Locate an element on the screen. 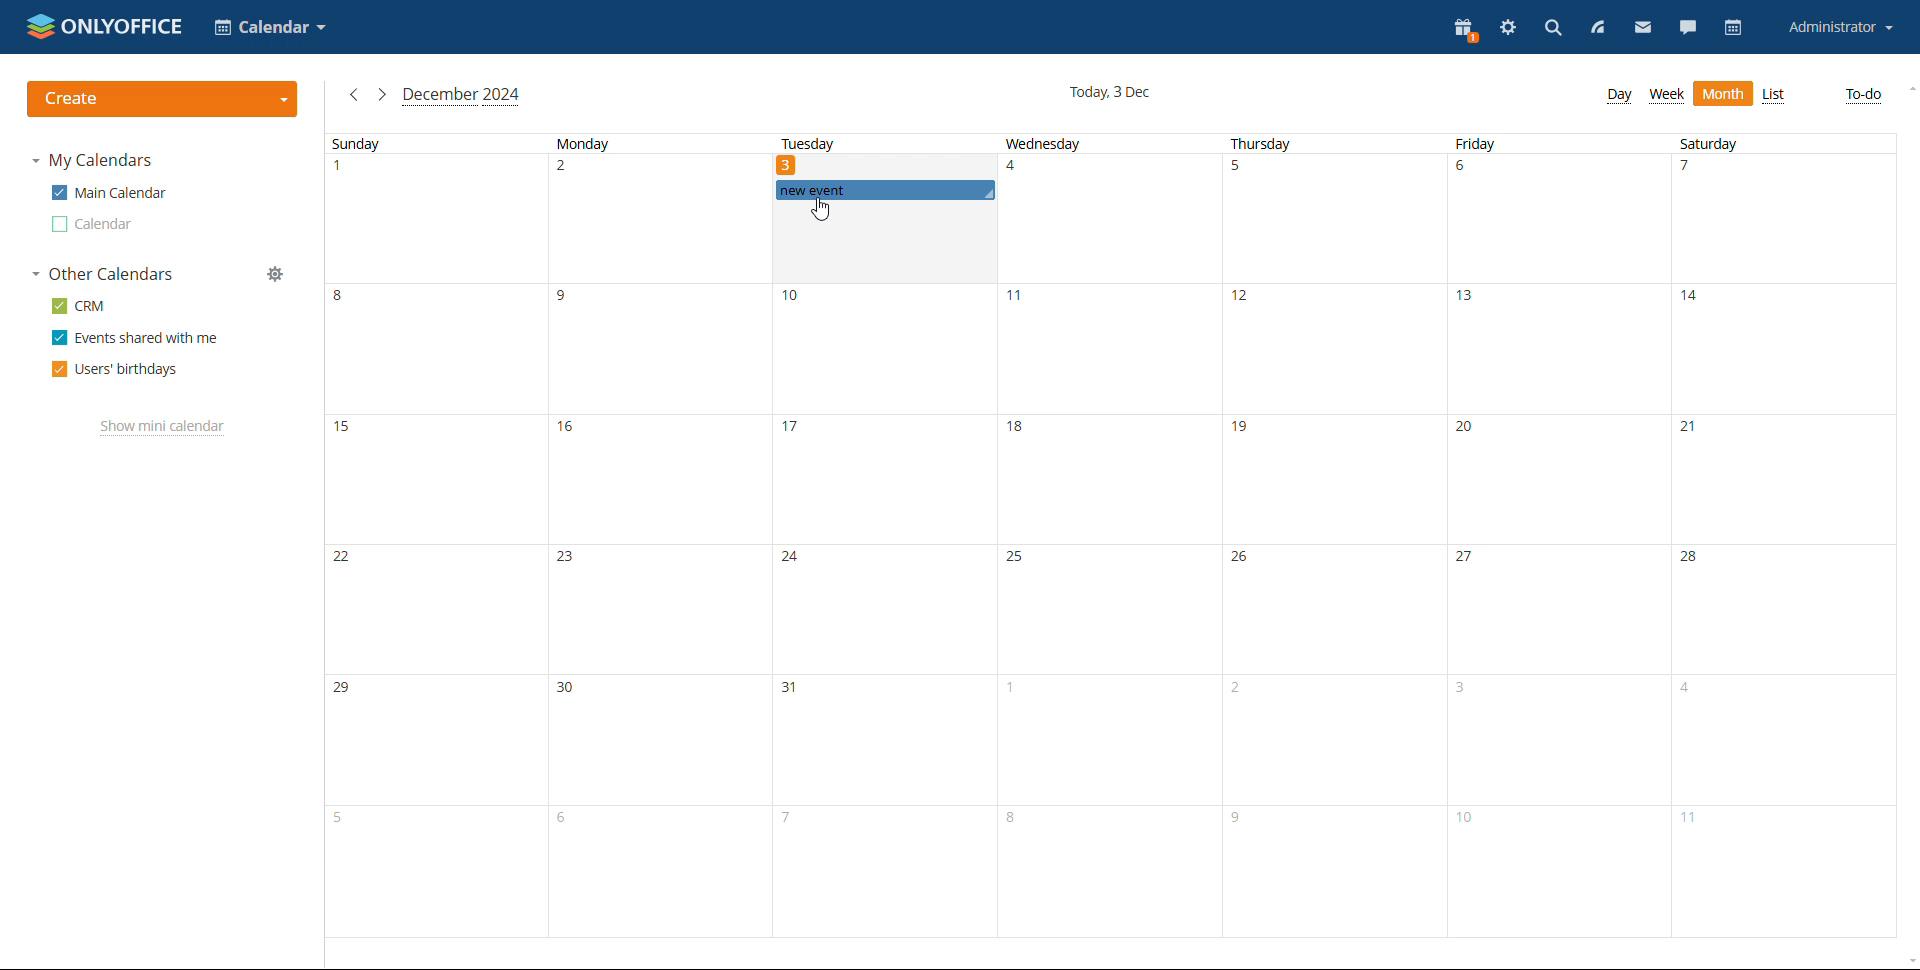 The width and height of the screenshot is (1920, 970). to-do is located at coordinates (1863, 94).